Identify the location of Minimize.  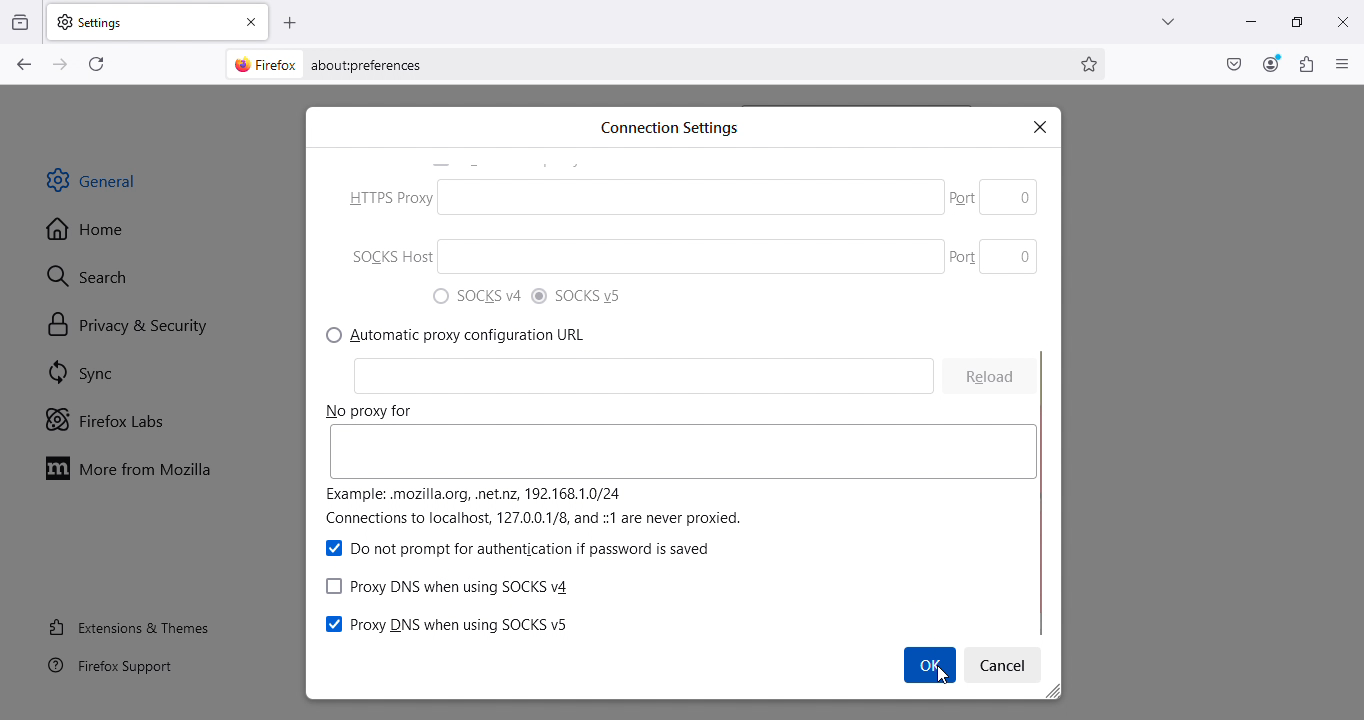
(1248, 21).